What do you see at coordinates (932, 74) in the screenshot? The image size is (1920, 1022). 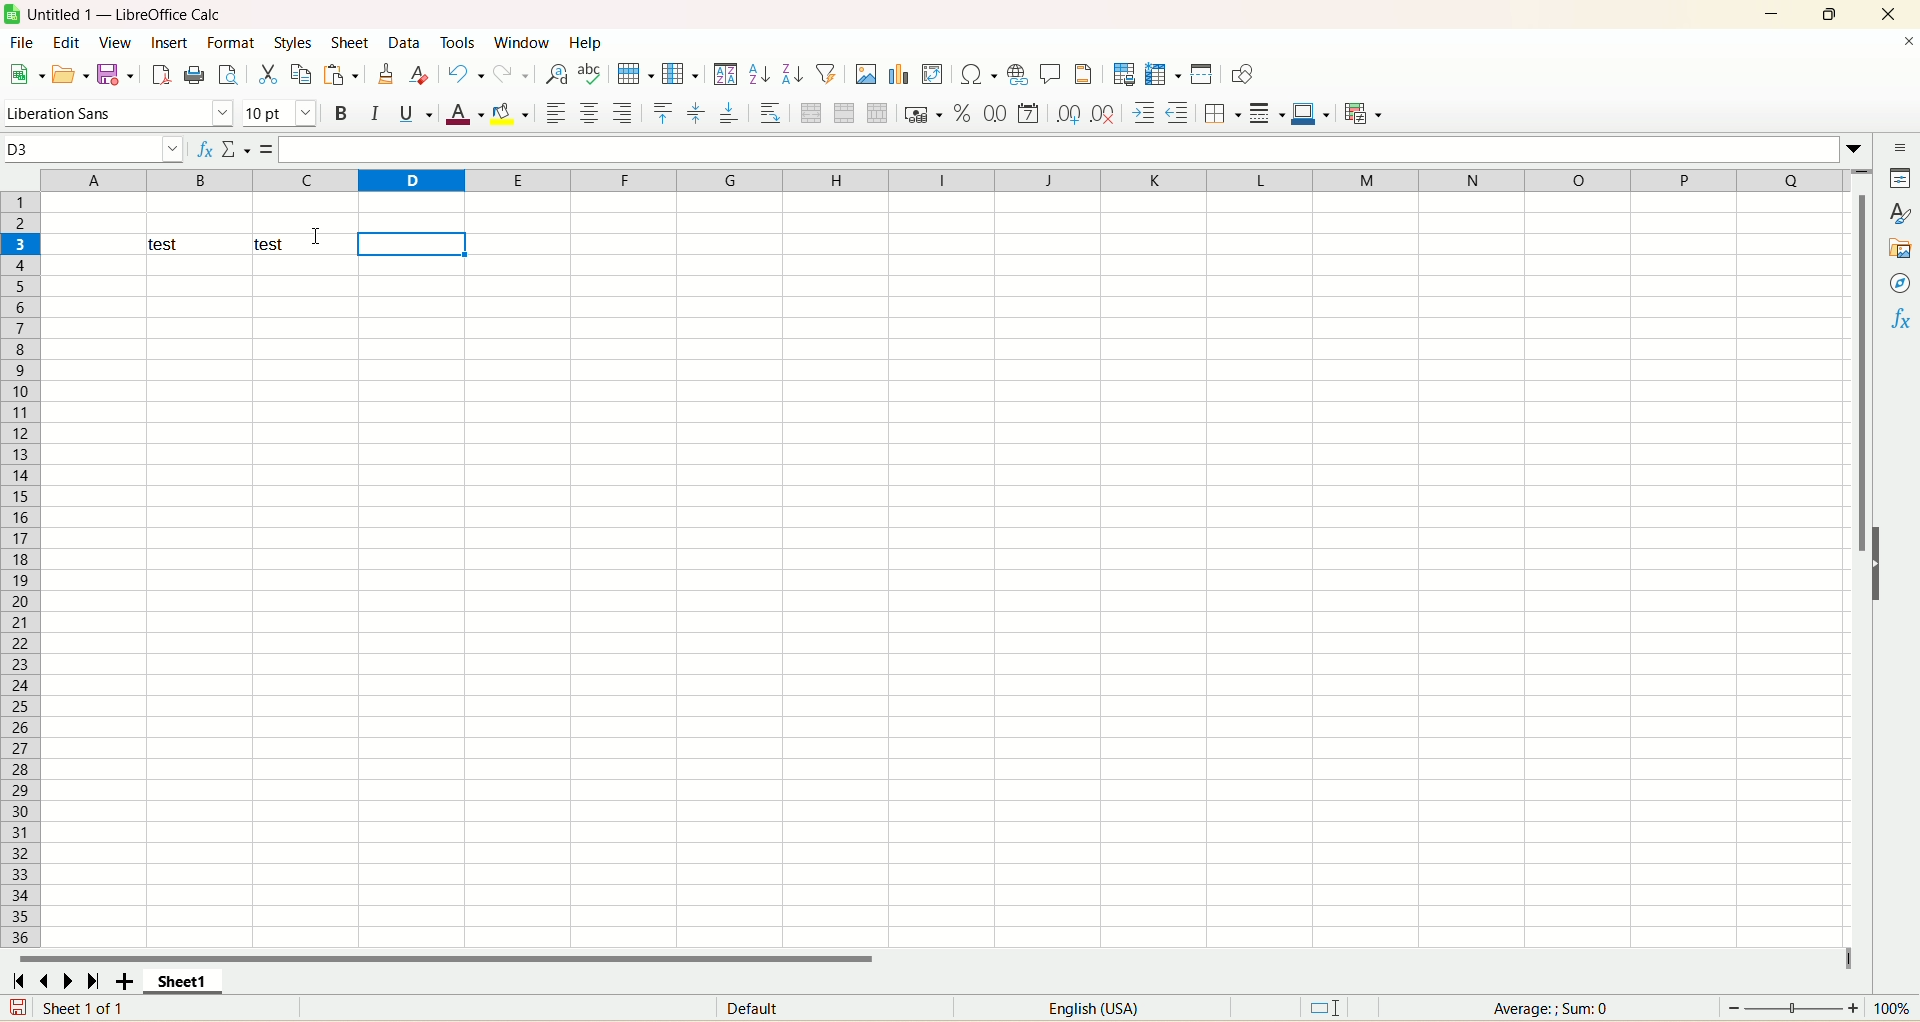 I see `pivot table` at bounding box center [932, 74].